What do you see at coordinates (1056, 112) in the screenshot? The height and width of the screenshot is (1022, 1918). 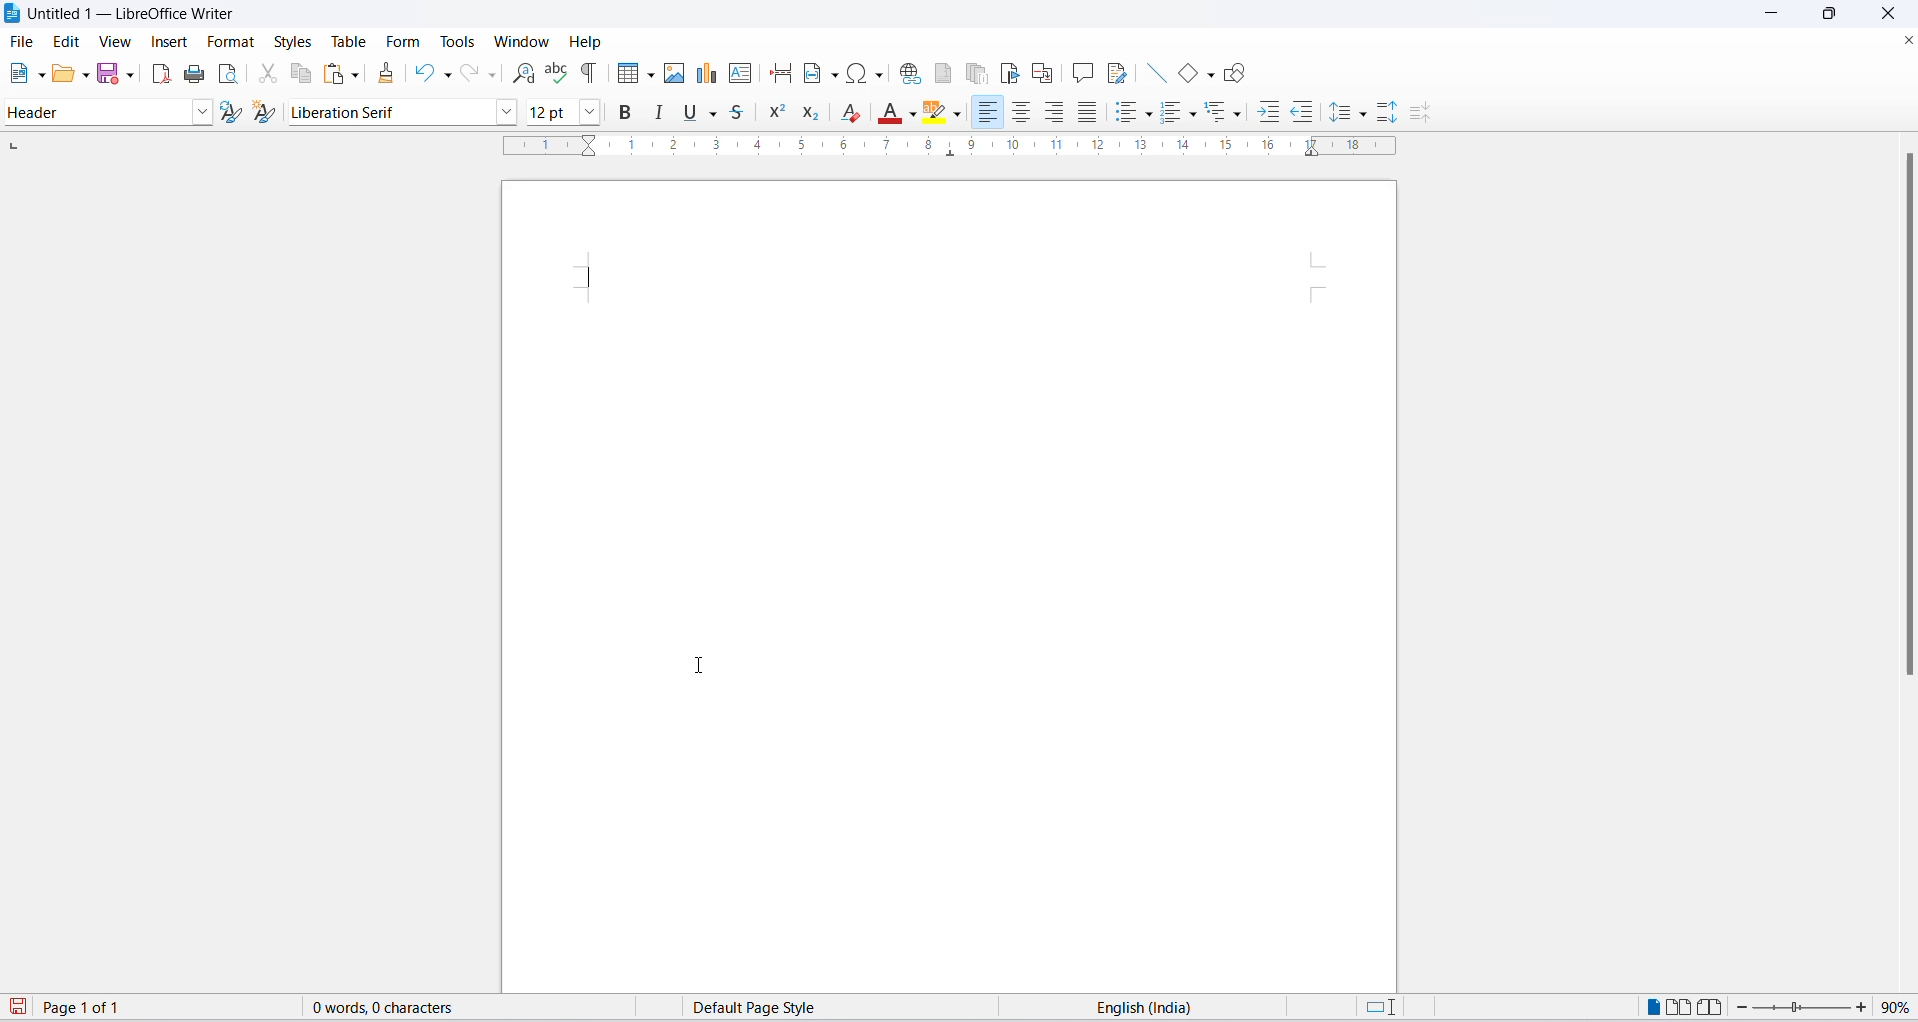 I see `text align center` at bounding box center [1056, 112].